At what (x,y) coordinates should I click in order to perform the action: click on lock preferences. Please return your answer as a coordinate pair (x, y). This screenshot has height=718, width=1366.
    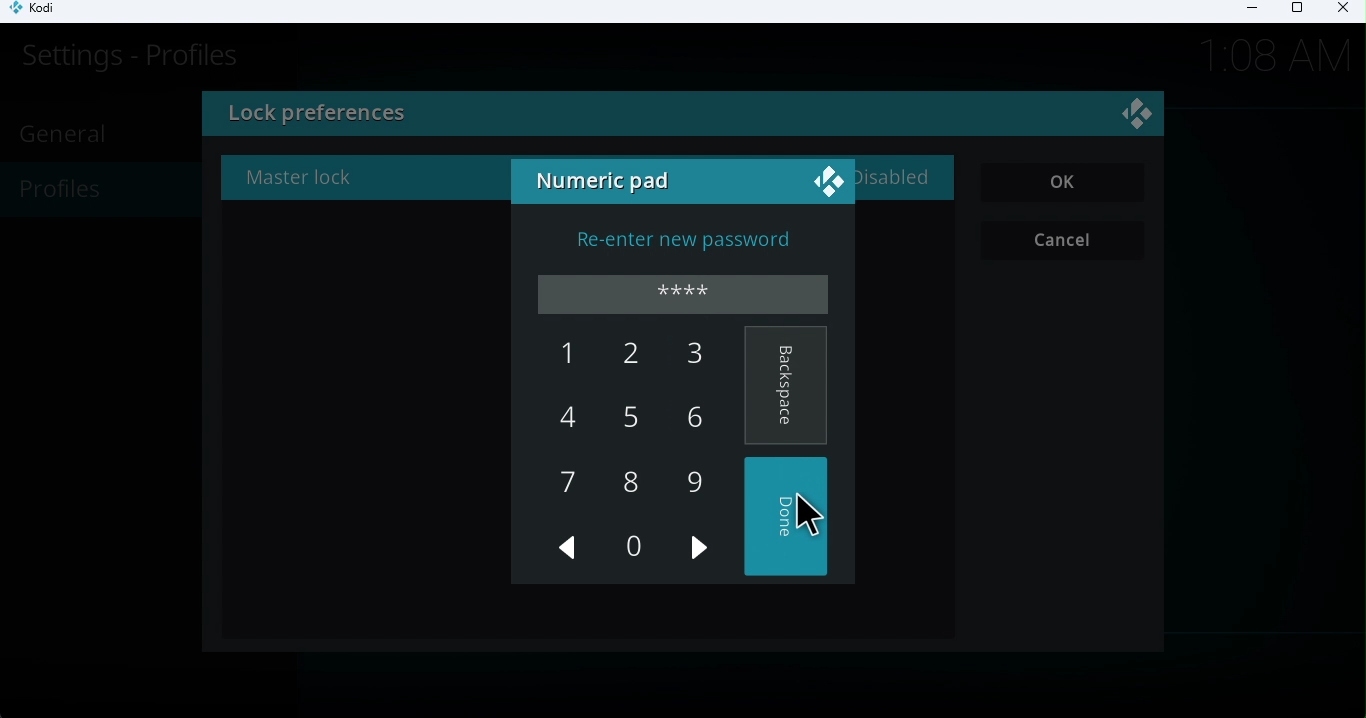
    Looking at the image, I should click on (470, 116).